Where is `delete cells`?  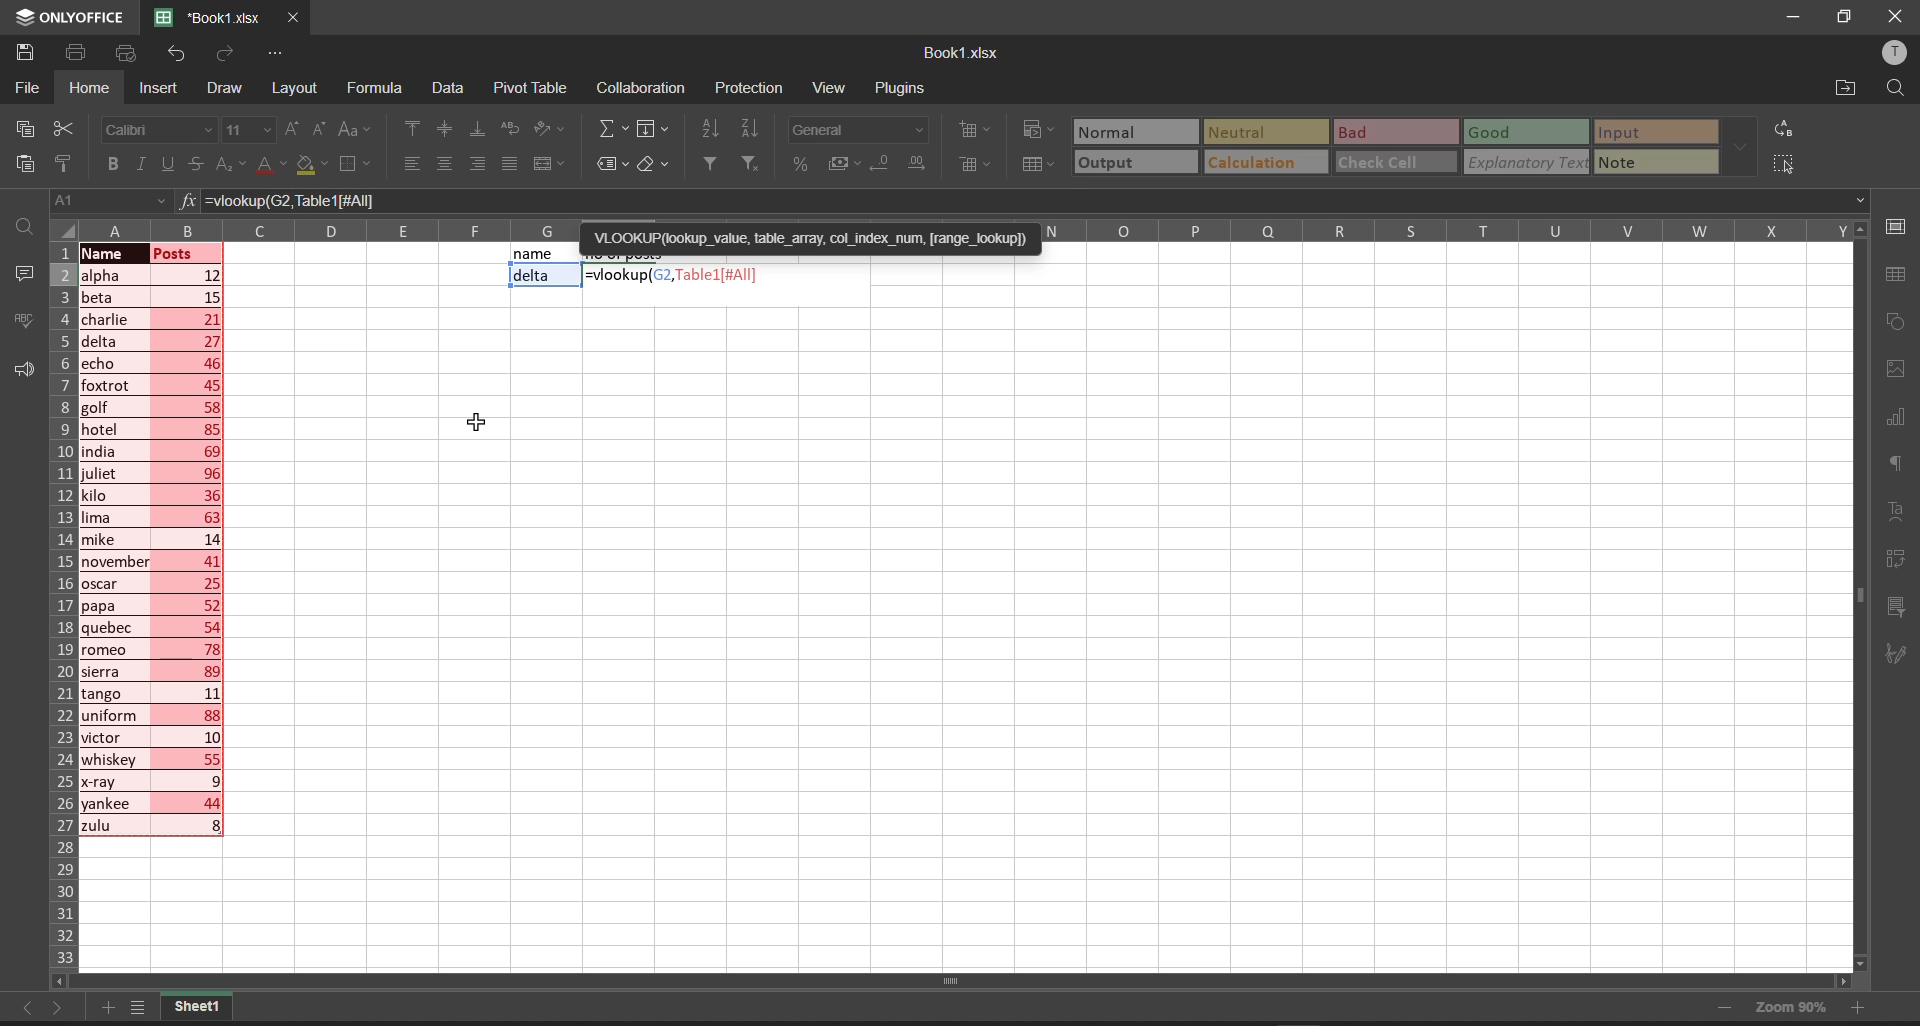
delete cells is located at coordinates (971, 163).